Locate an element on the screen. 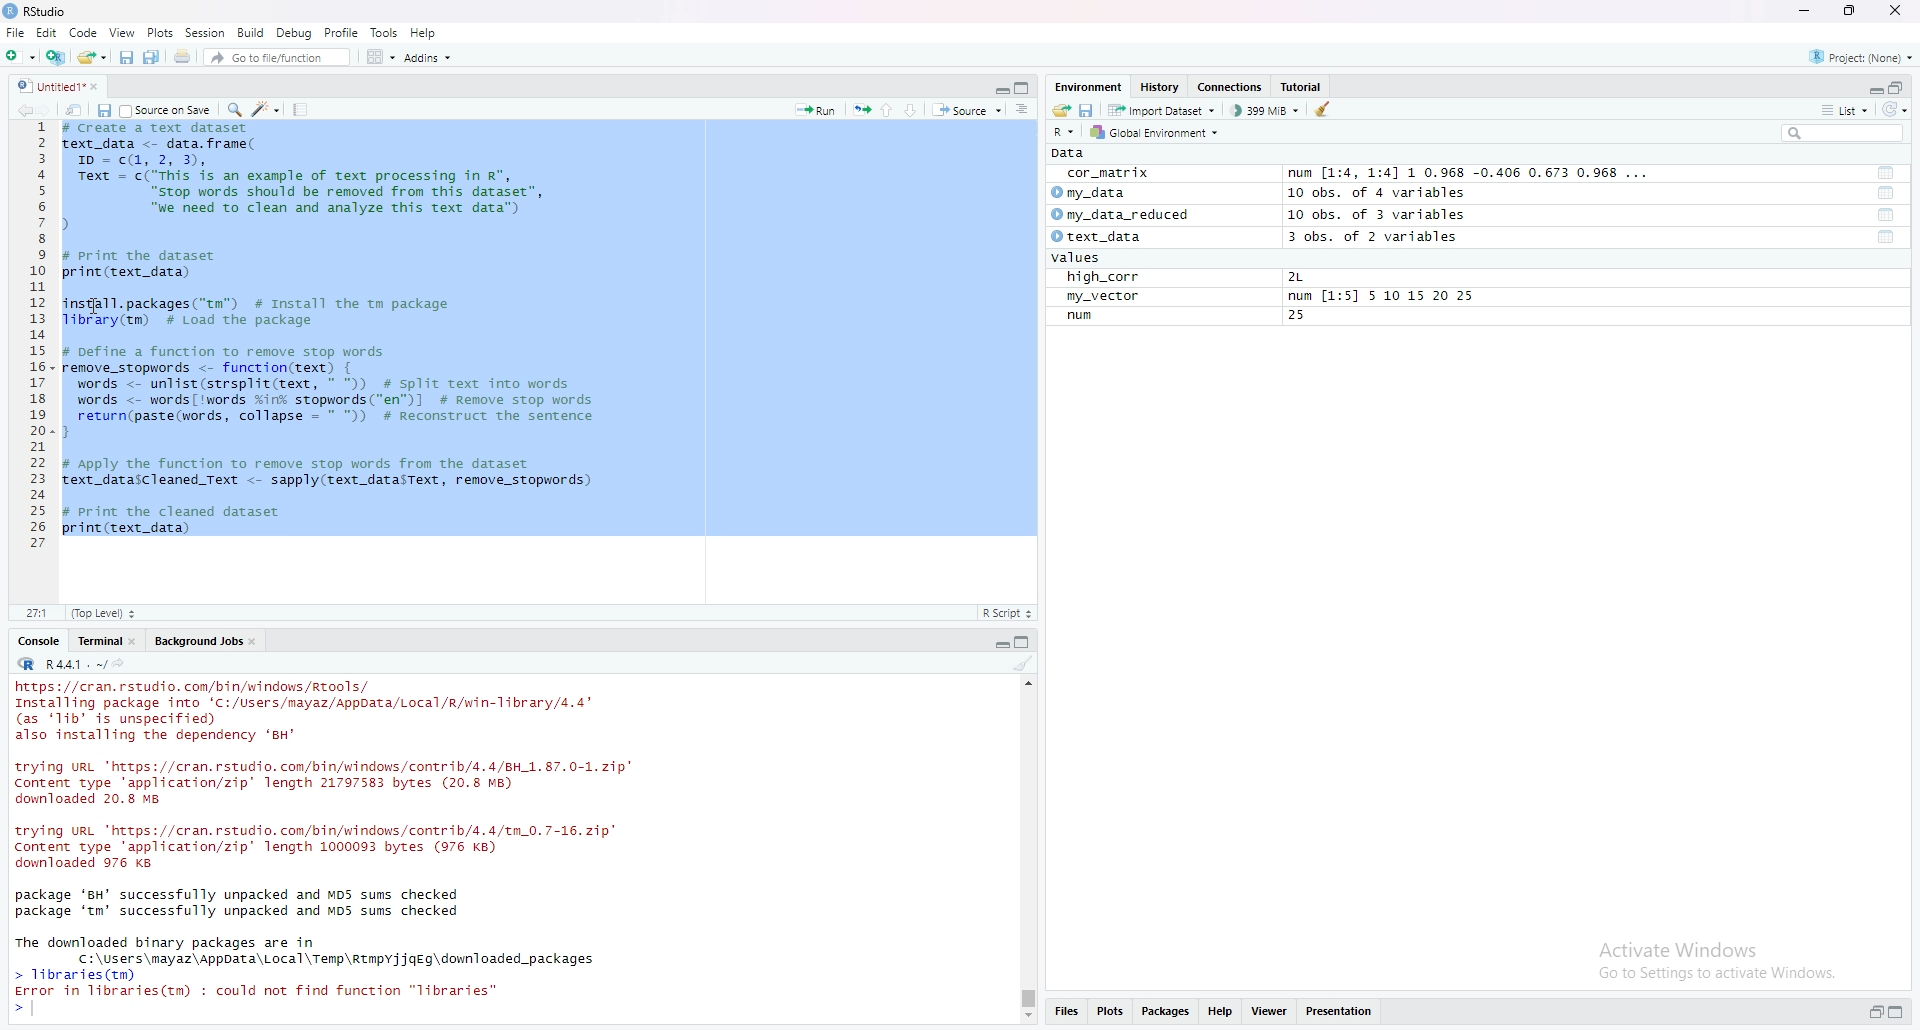  packages is located at coordinates (1167, 1011).